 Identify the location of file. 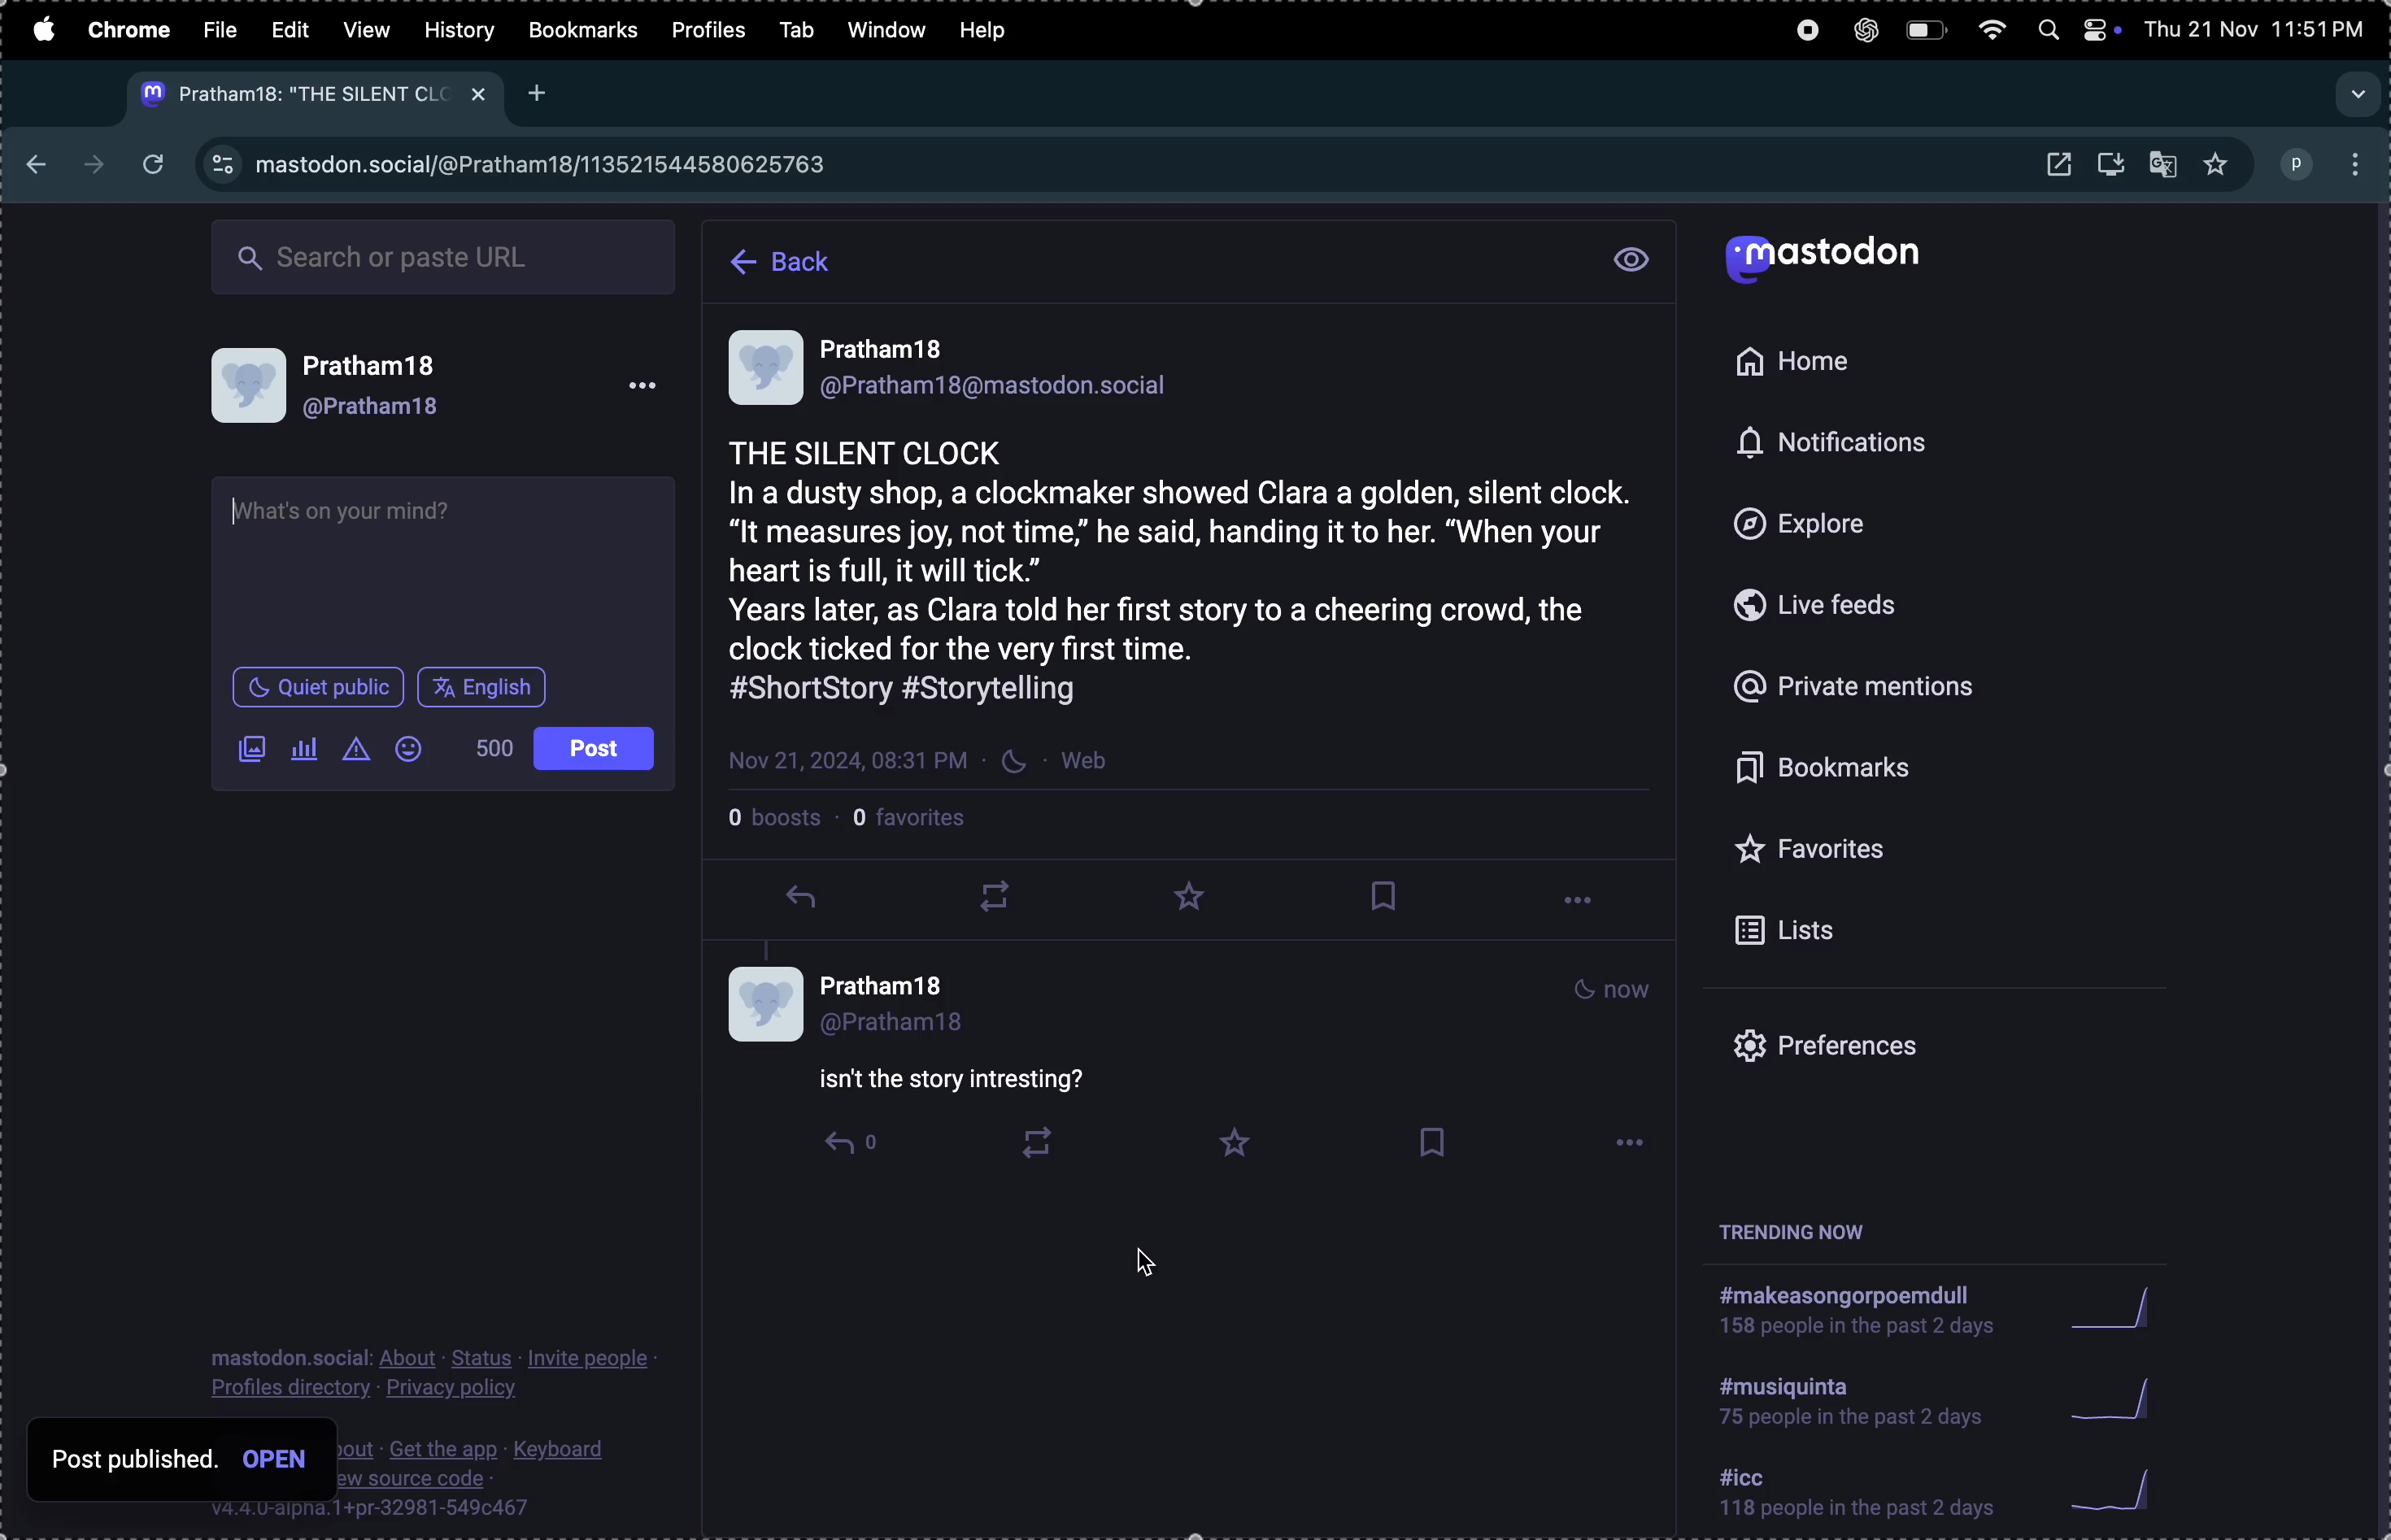
(223, 29).